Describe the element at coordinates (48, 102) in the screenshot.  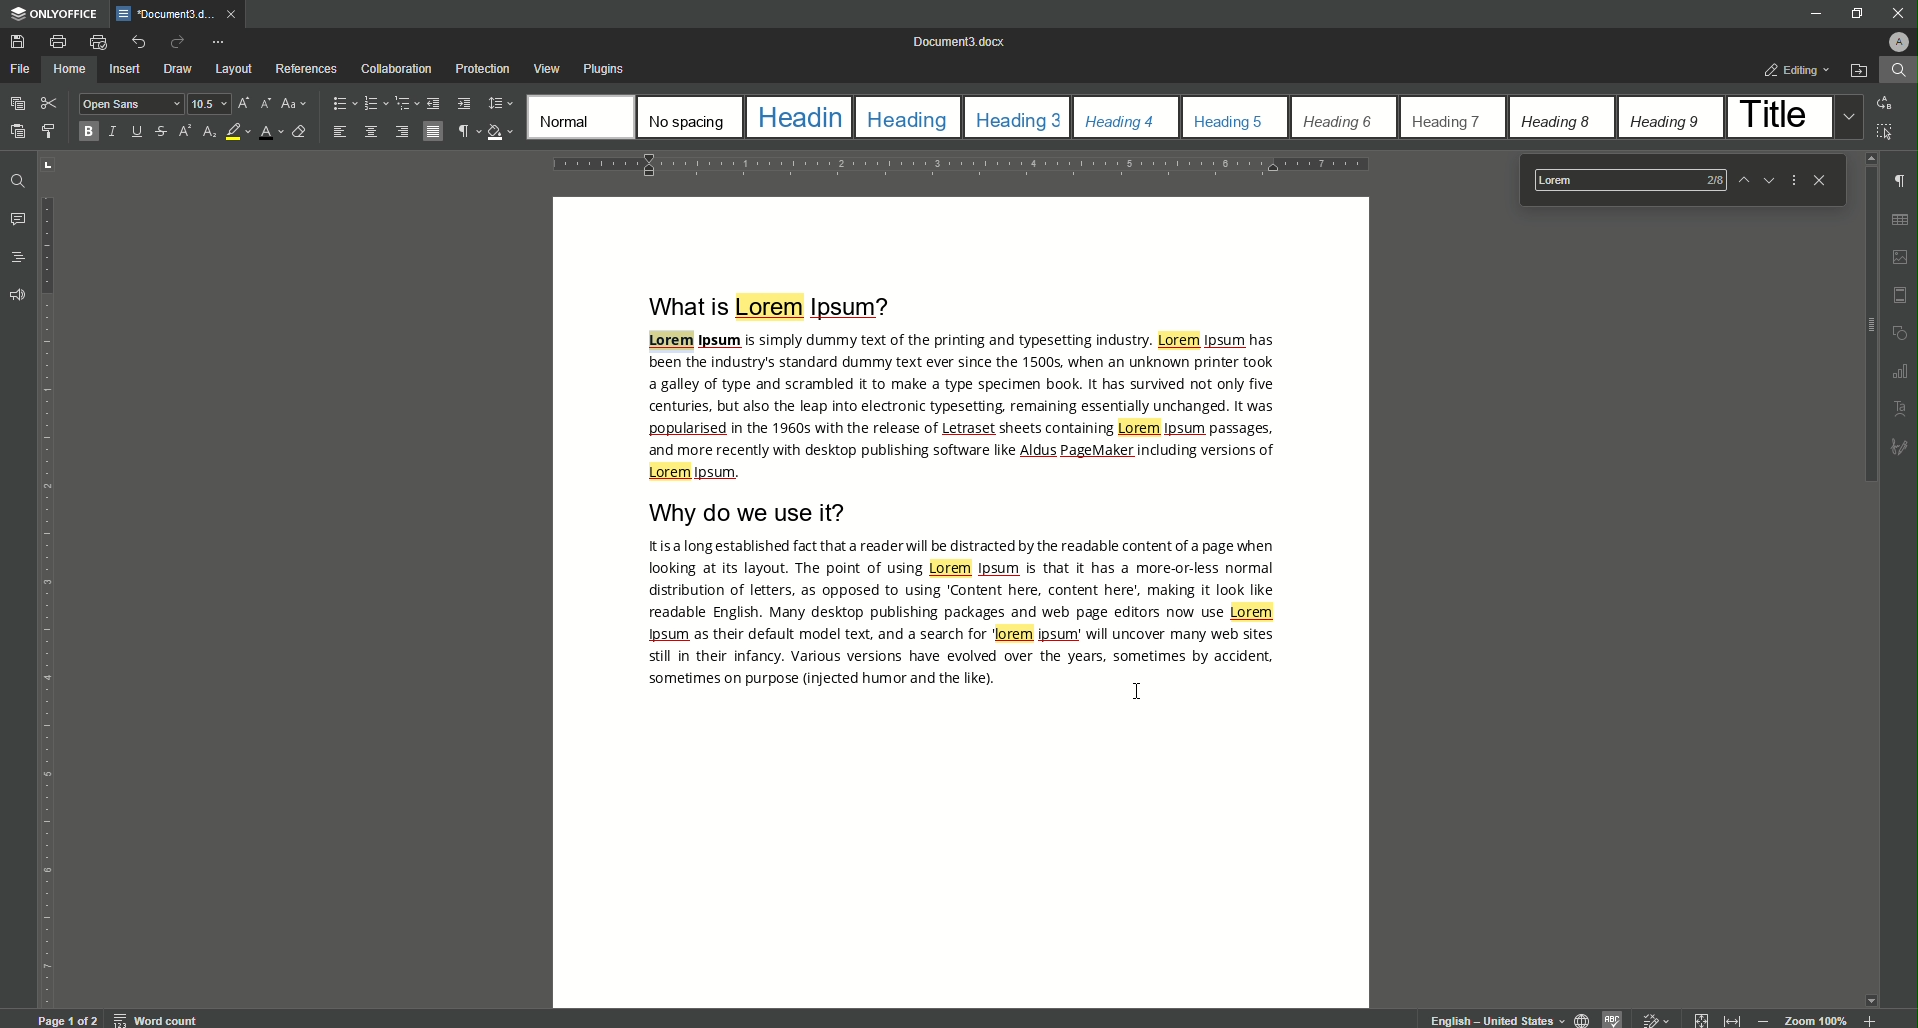
I see `Cut` at that location.